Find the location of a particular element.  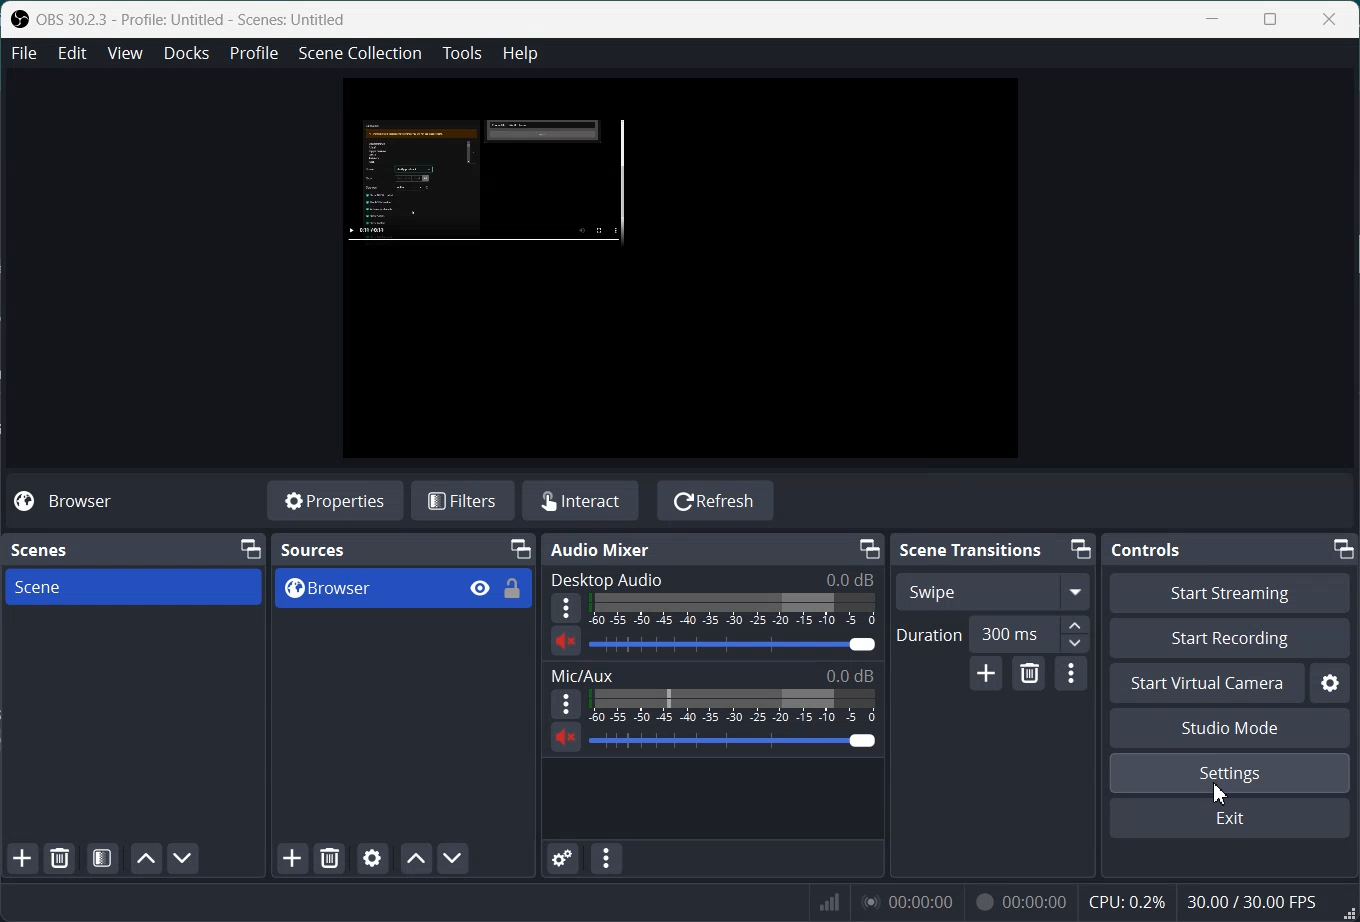

30.00 / 30.00 FPS is located at coordinates (1251, 901).